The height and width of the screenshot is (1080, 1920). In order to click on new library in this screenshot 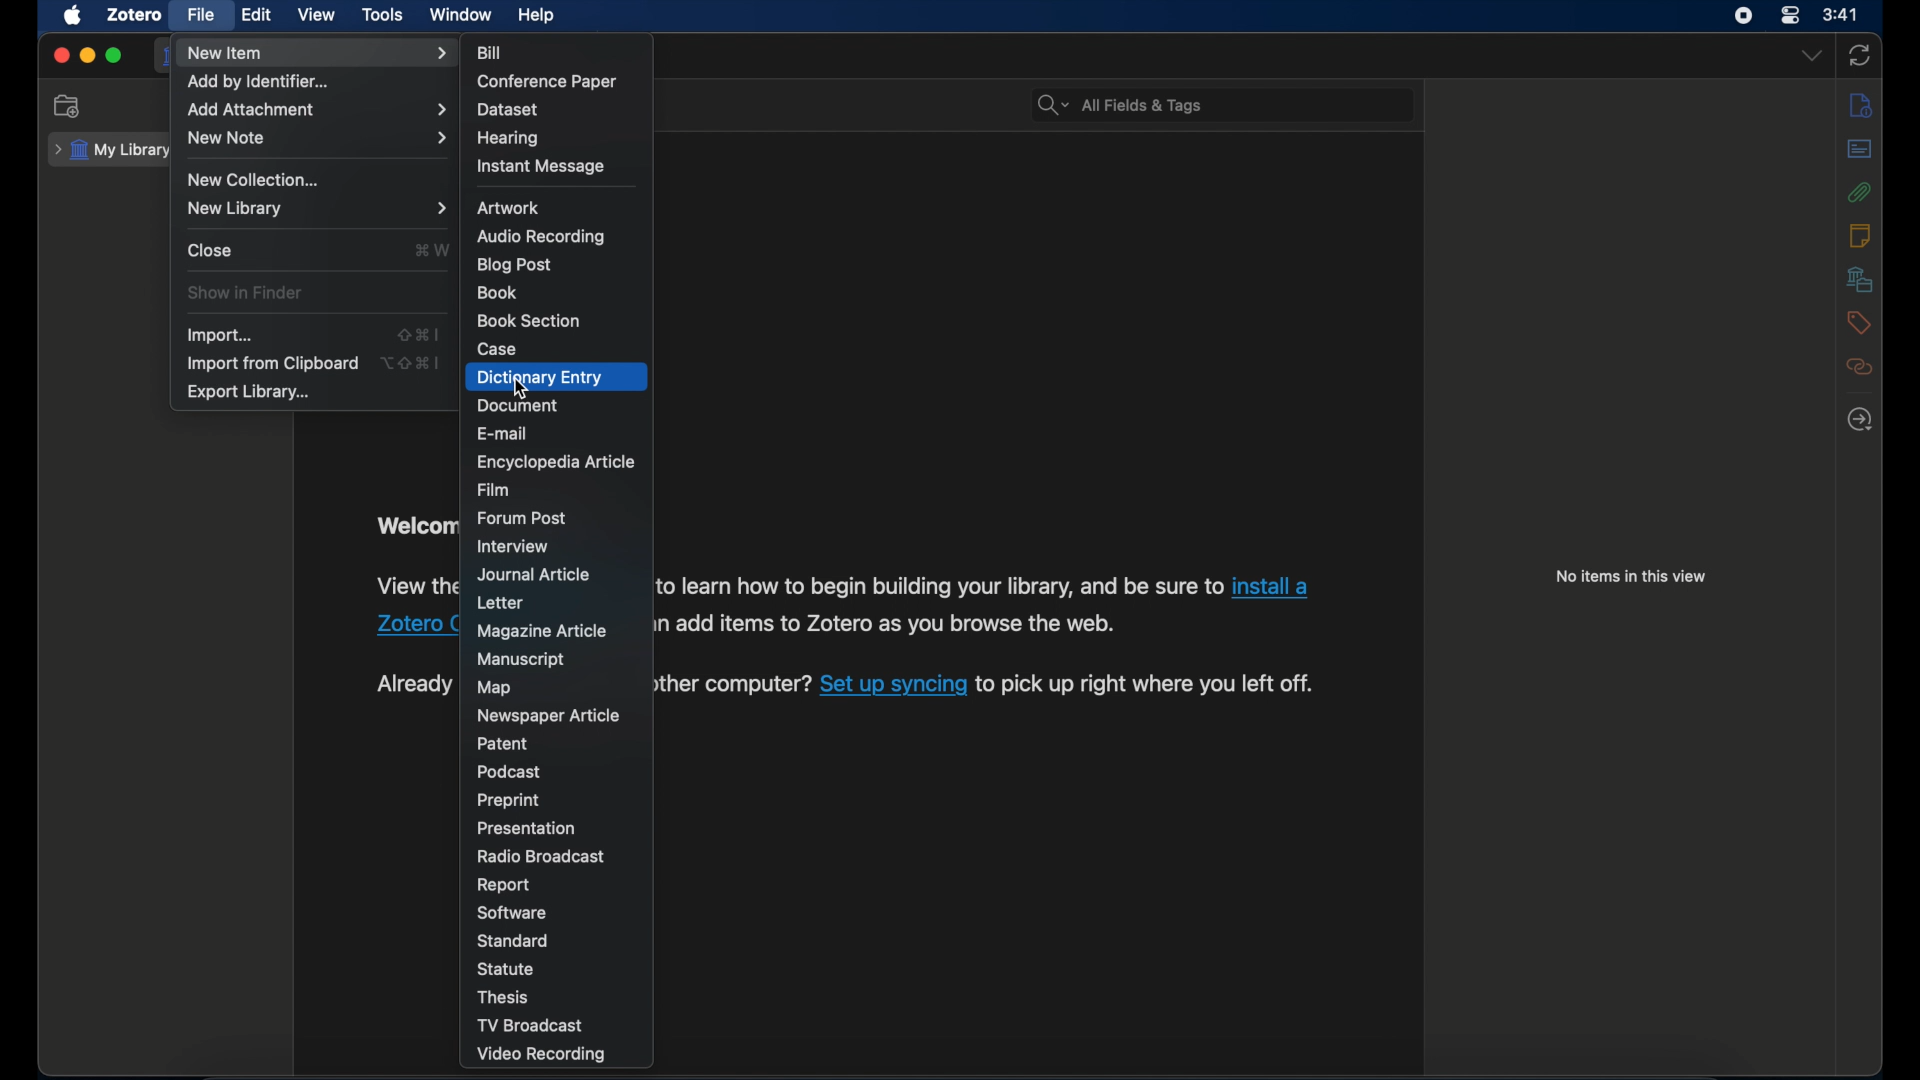, I will do `click(319, 208)`.